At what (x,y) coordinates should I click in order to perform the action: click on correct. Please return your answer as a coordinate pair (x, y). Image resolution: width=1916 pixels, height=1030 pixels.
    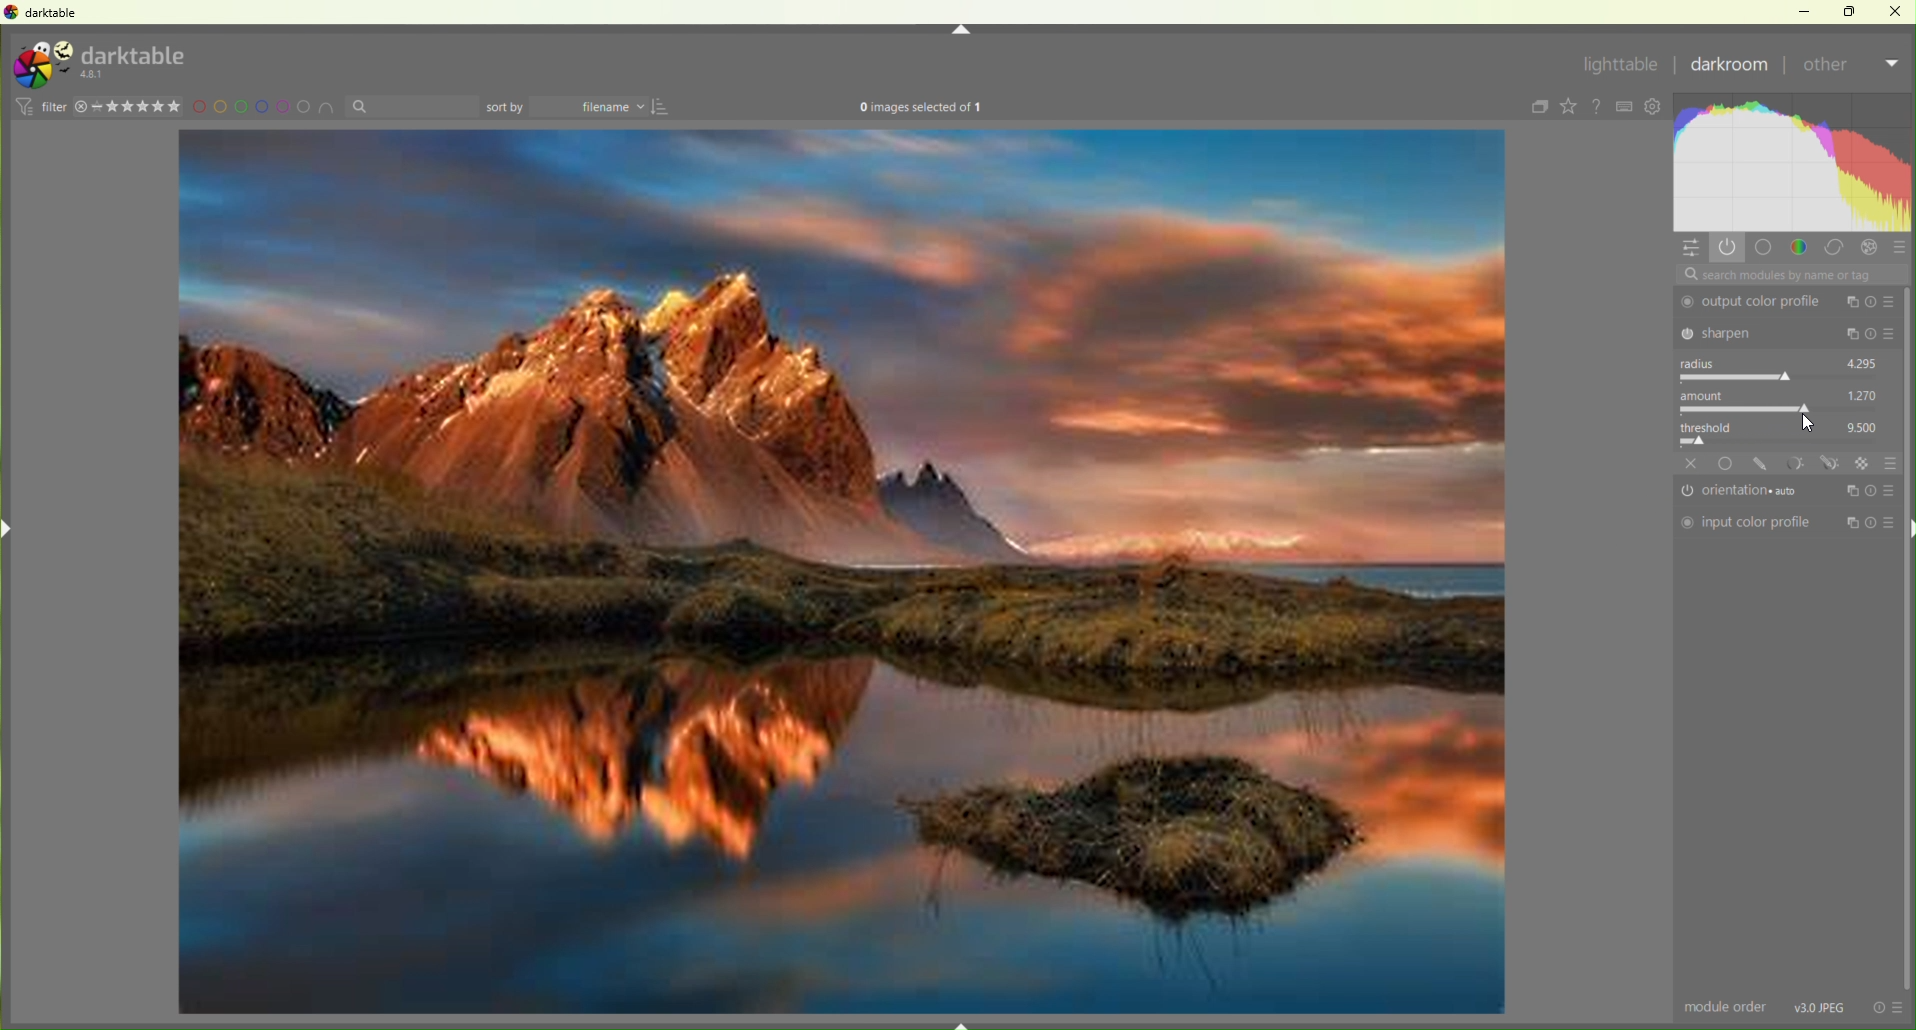
    Looking at the image, I should click on (1835, 249).